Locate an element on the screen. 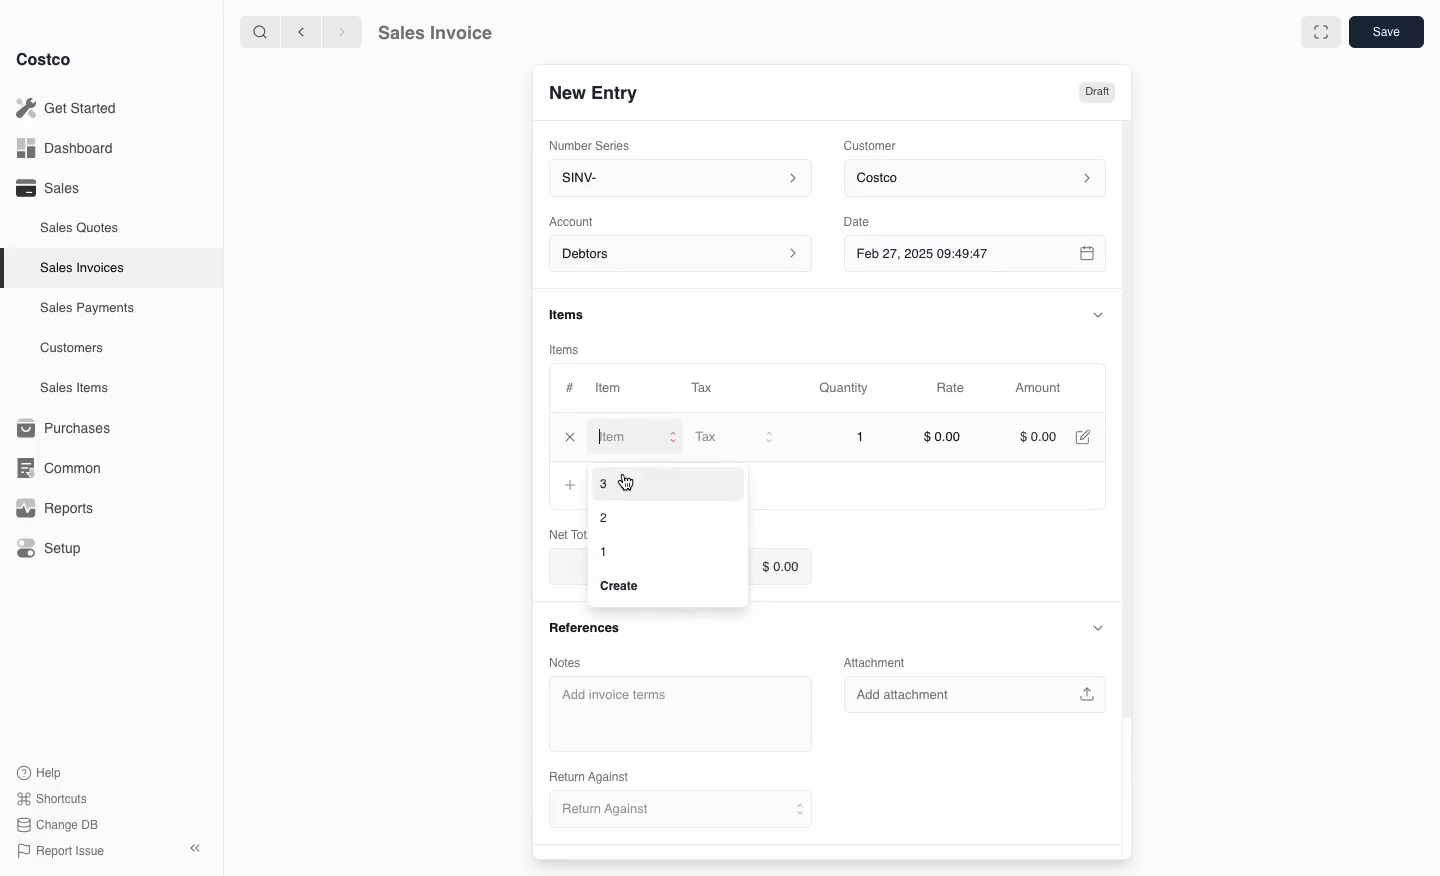 Image resolution: width=1440 pixels, height=876 pixels. Hide is located at coordinates (1098, 312).